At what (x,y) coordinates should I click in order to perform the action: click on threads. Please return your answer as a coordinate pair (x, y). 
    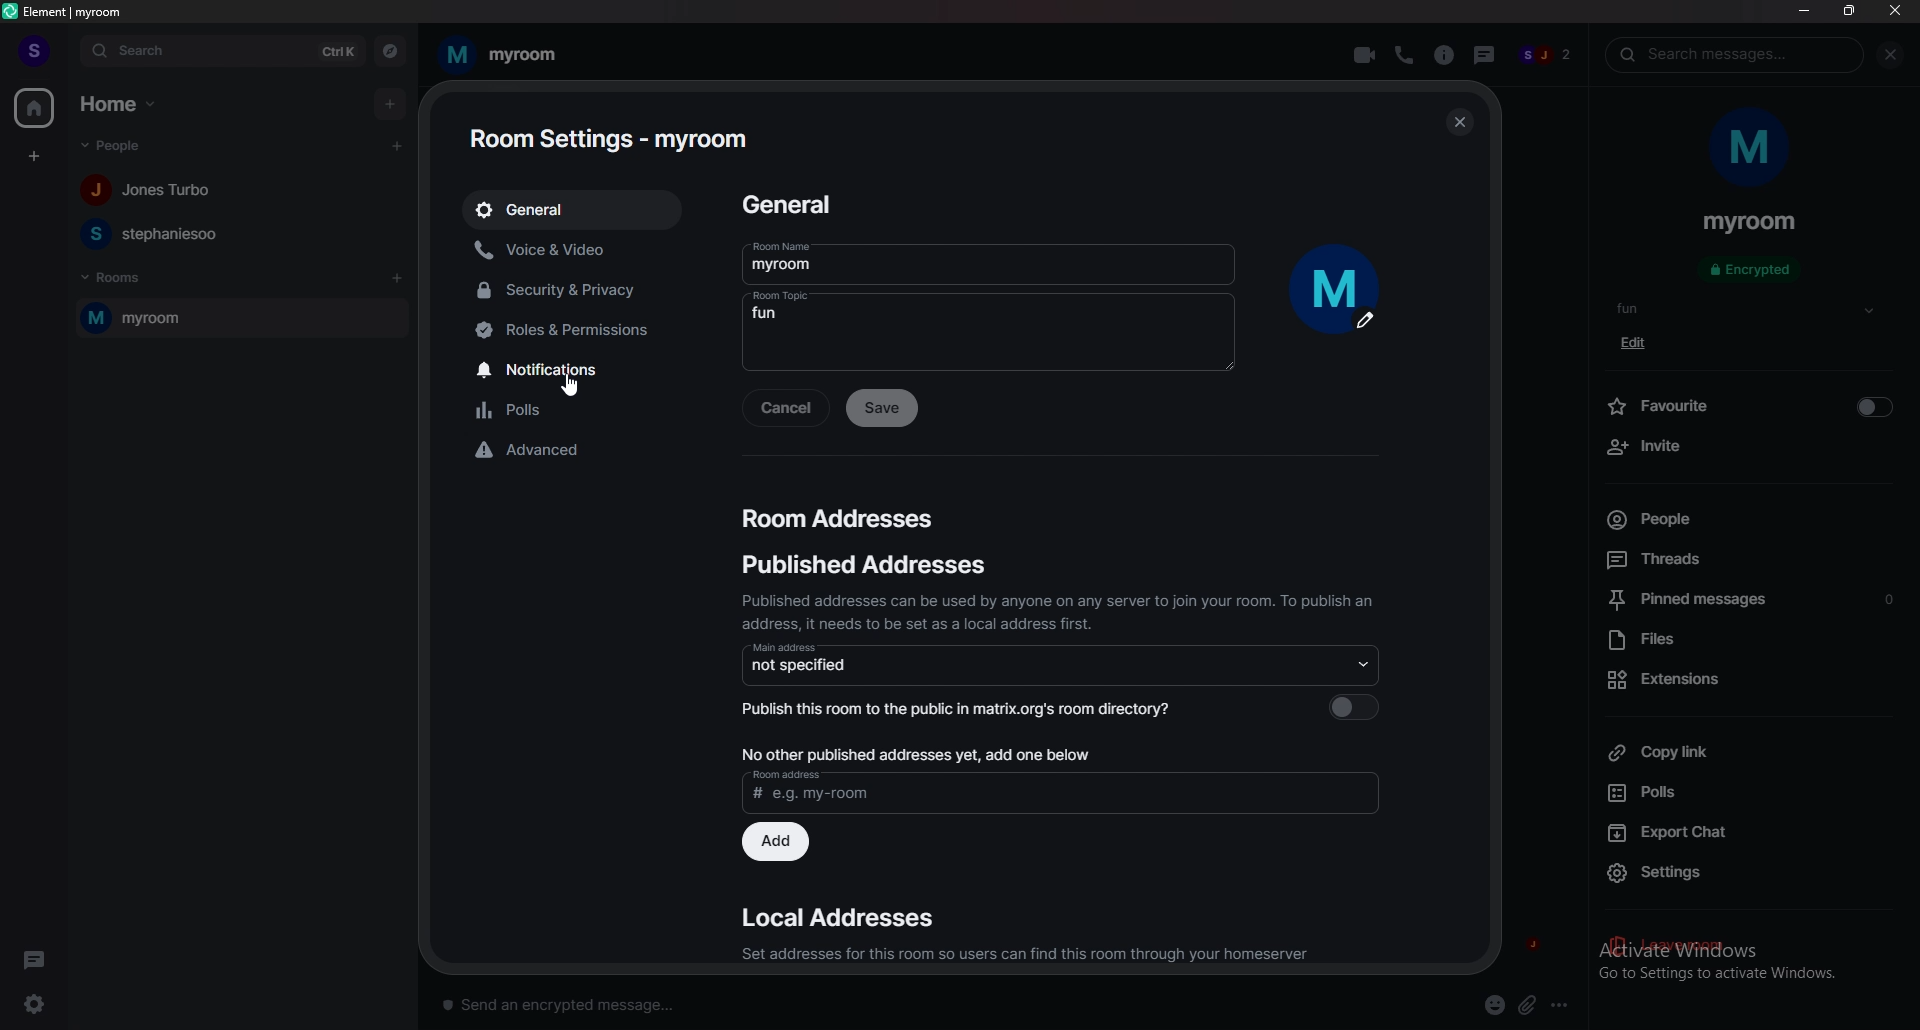
    Looking at the image, I should click on (1740, 558).